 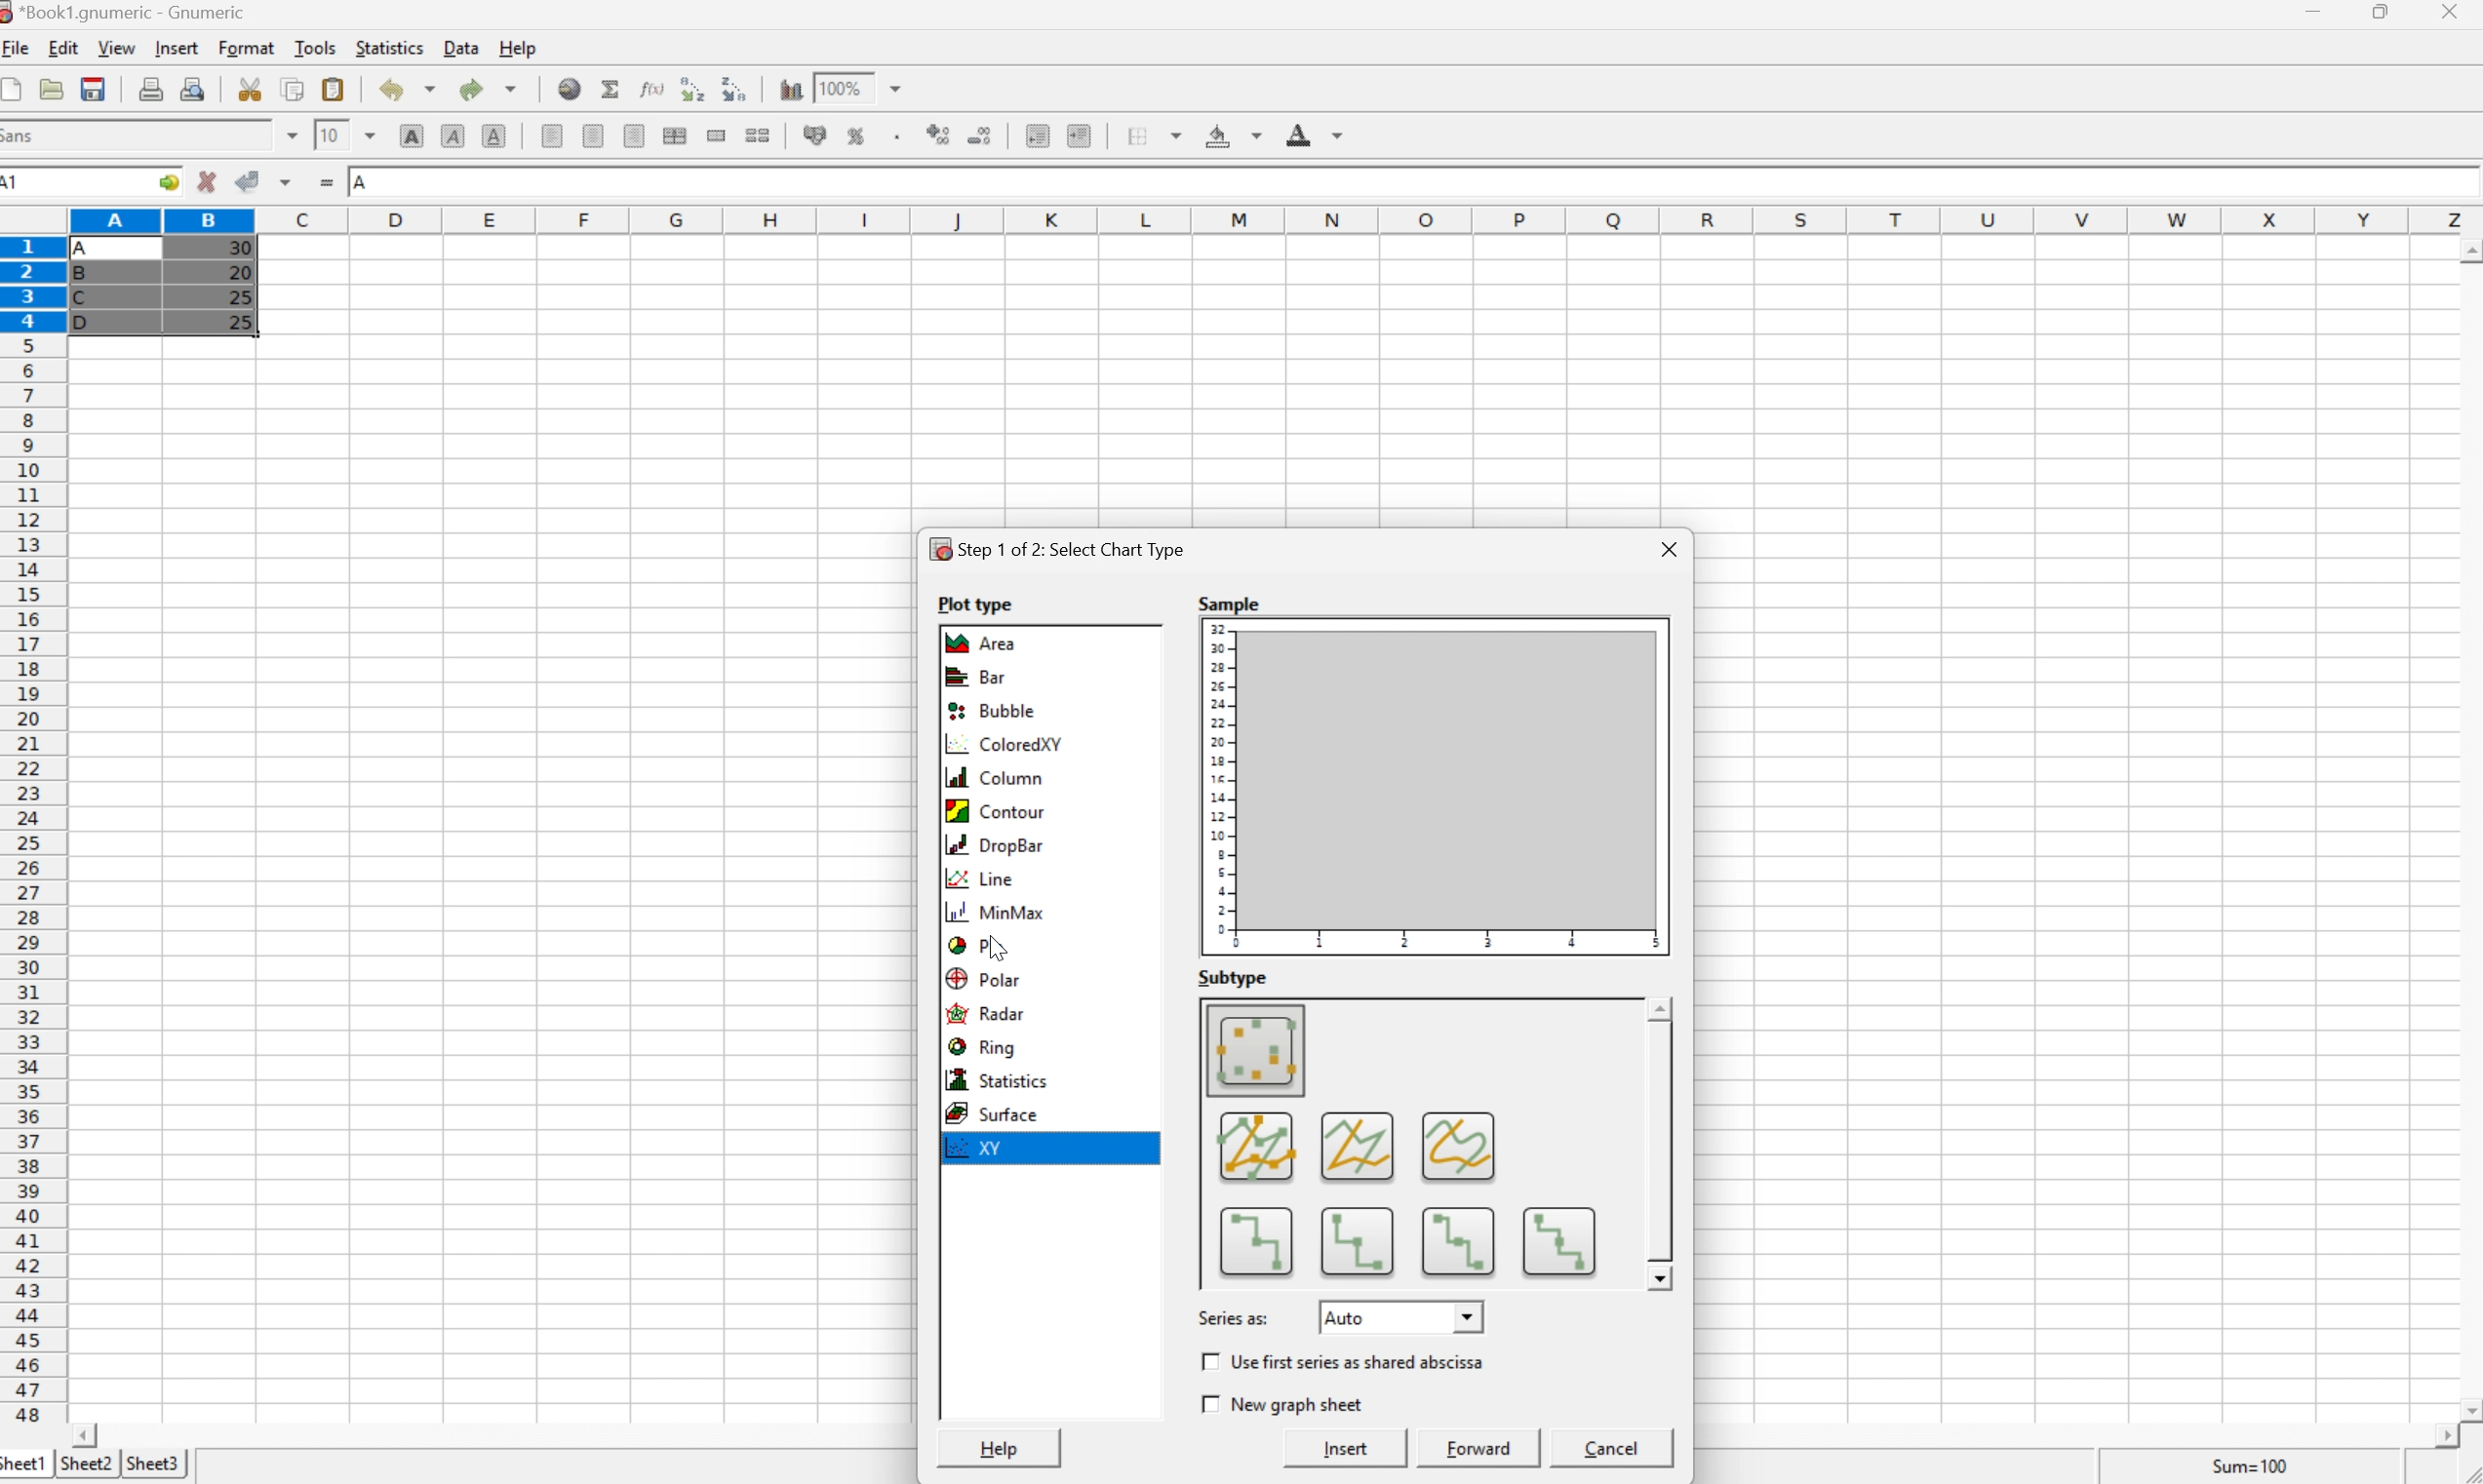 What do you see at coordinates (1659, 1276) in the screenshot?
I see `Drop Down` at bounding box center [1659, 1276].